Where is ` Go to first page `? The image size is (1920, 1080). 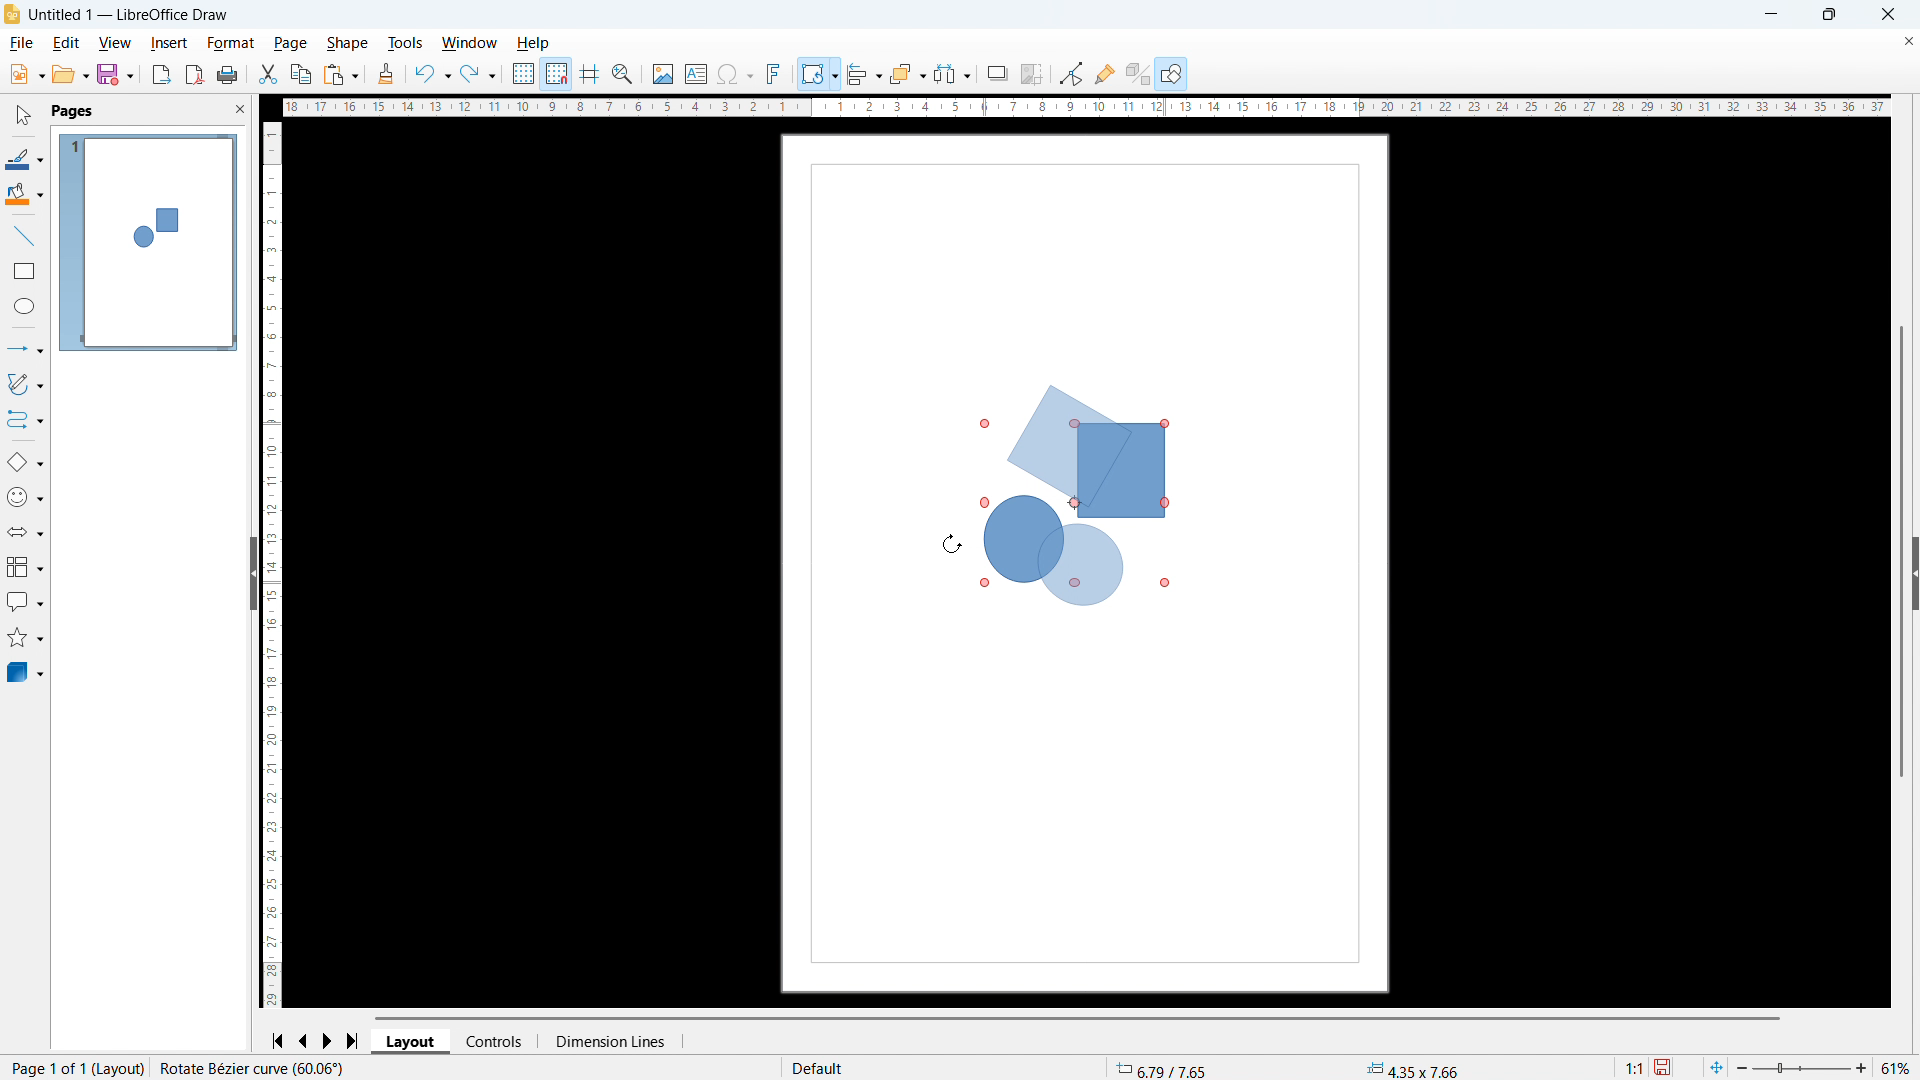
 Go to first page  is located at coordinates (280, 1042).